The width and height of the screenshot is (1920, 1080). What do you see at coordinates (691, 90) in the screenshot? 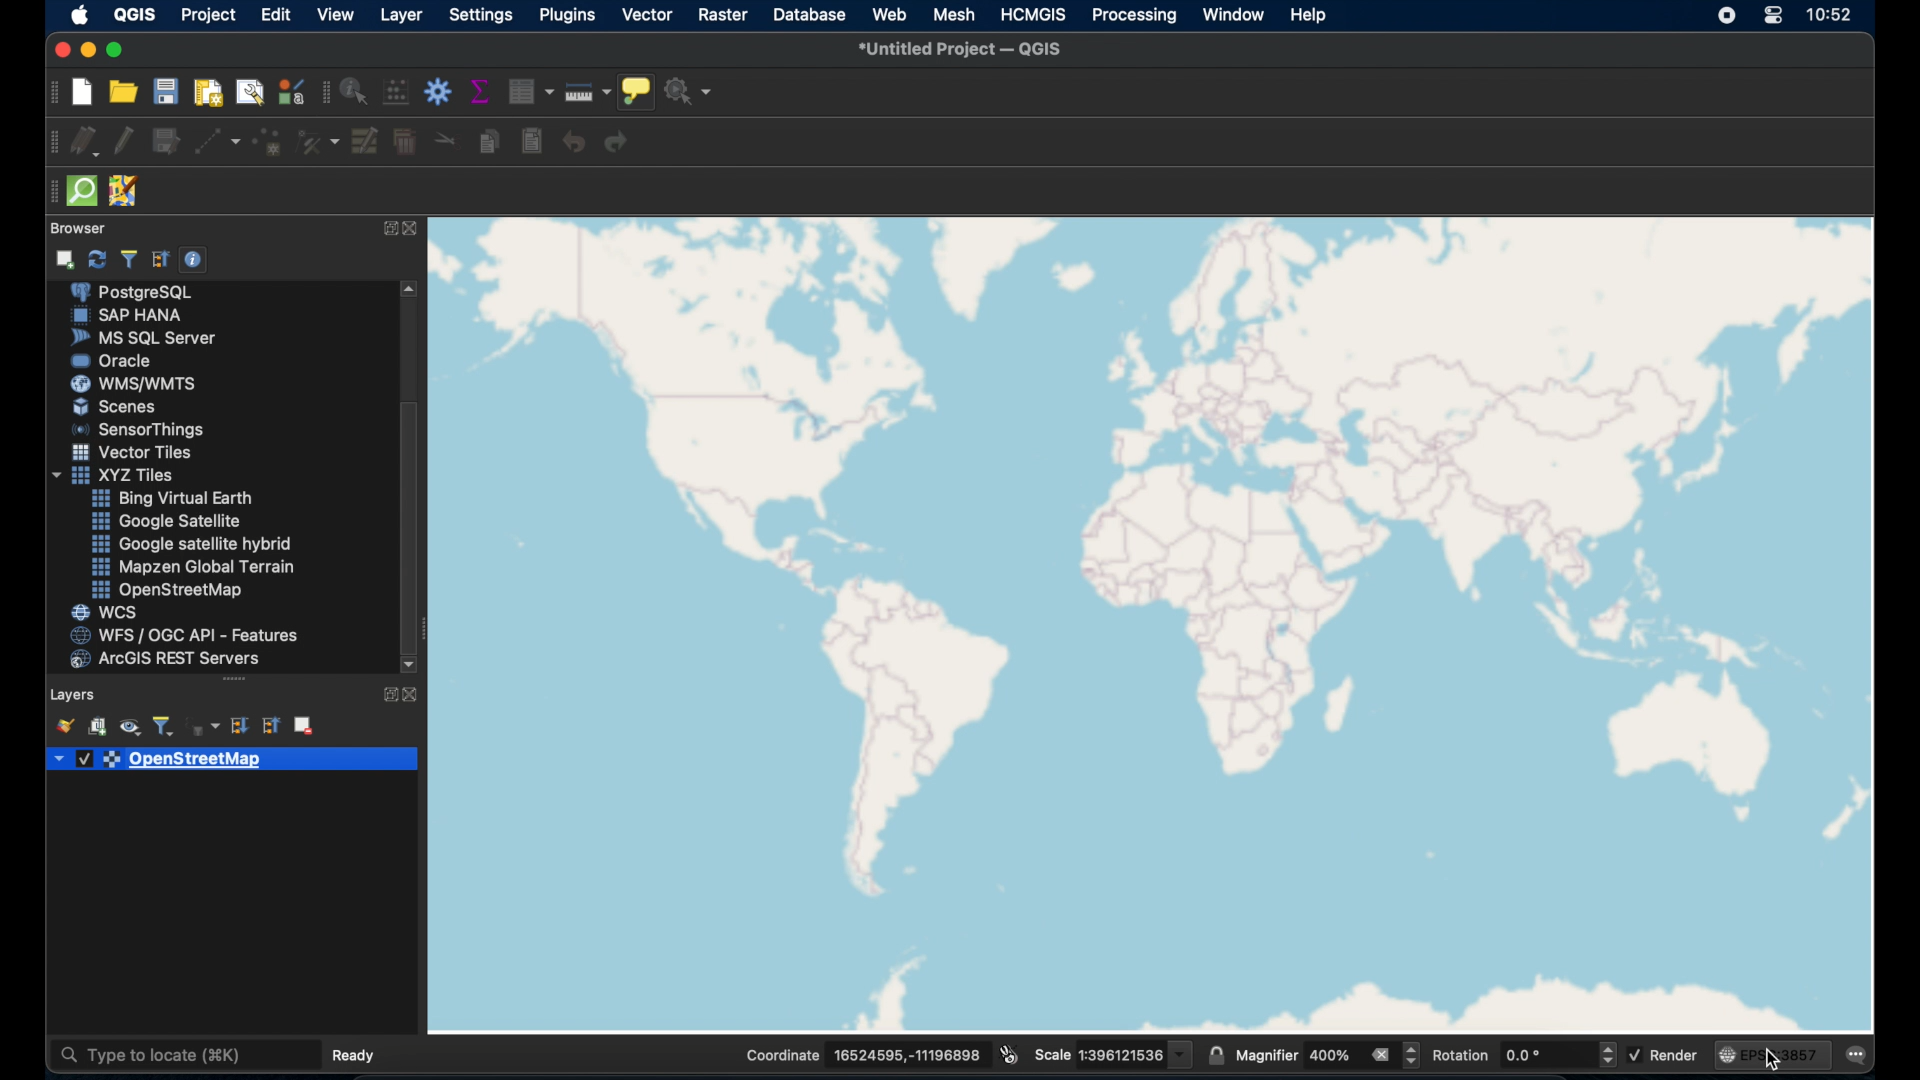
I see `no action selected` at bounding box center [691, 90].